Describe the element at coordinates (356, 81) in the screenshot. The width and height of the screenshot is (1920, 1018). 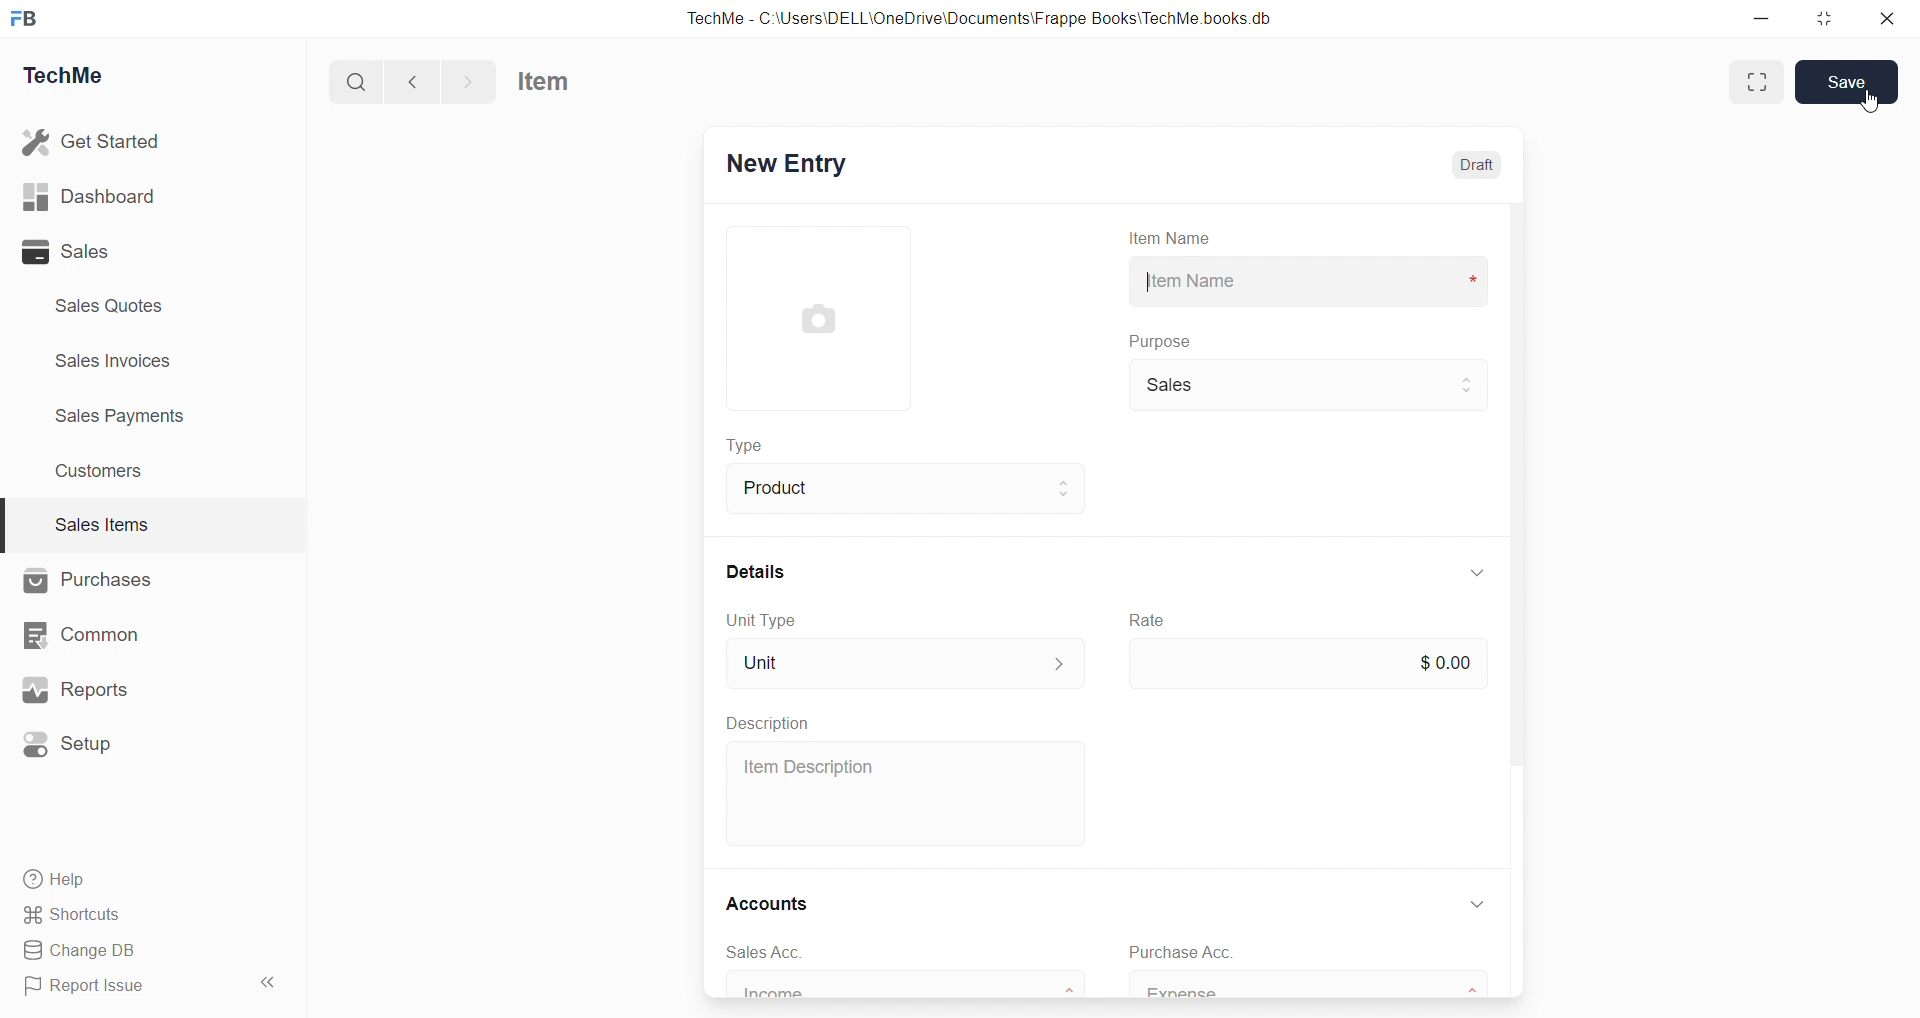
I see `search` at that location.